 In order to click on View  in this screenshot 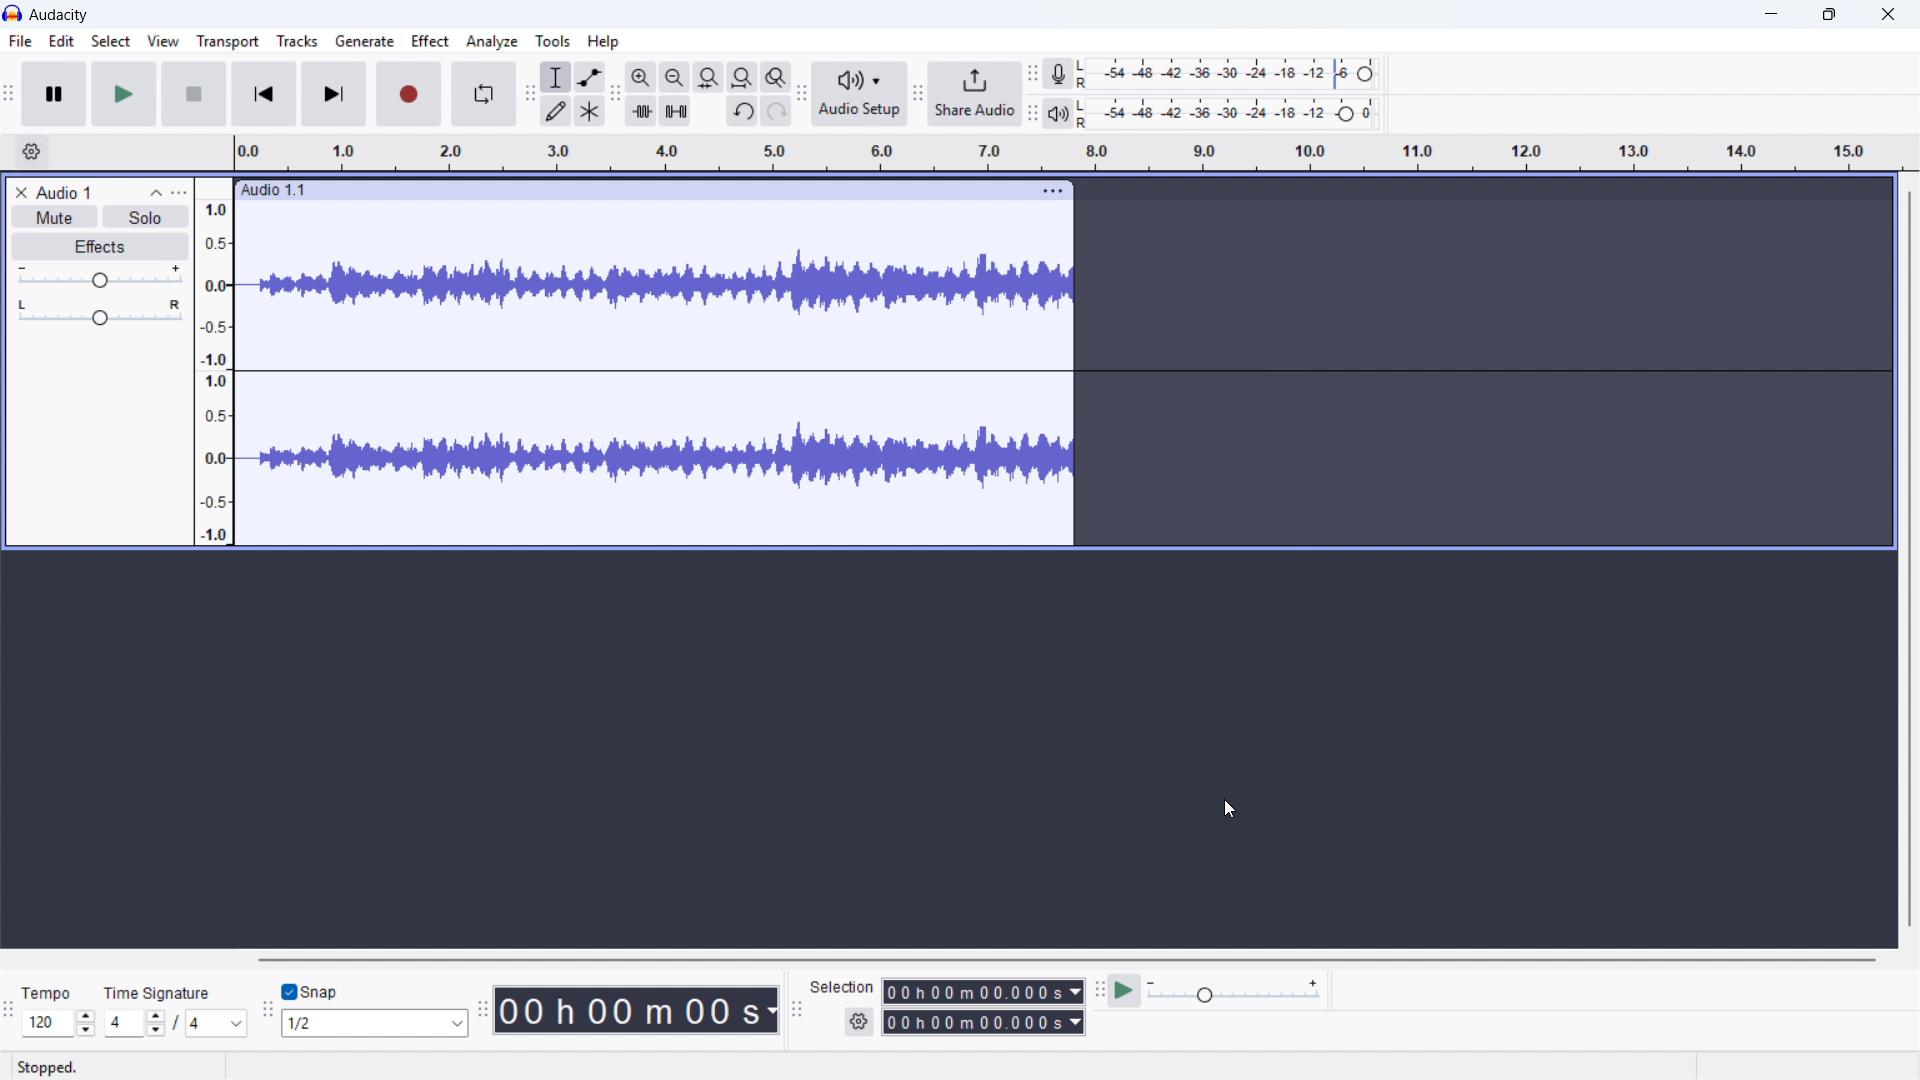, I will do `click(163, 42)`.